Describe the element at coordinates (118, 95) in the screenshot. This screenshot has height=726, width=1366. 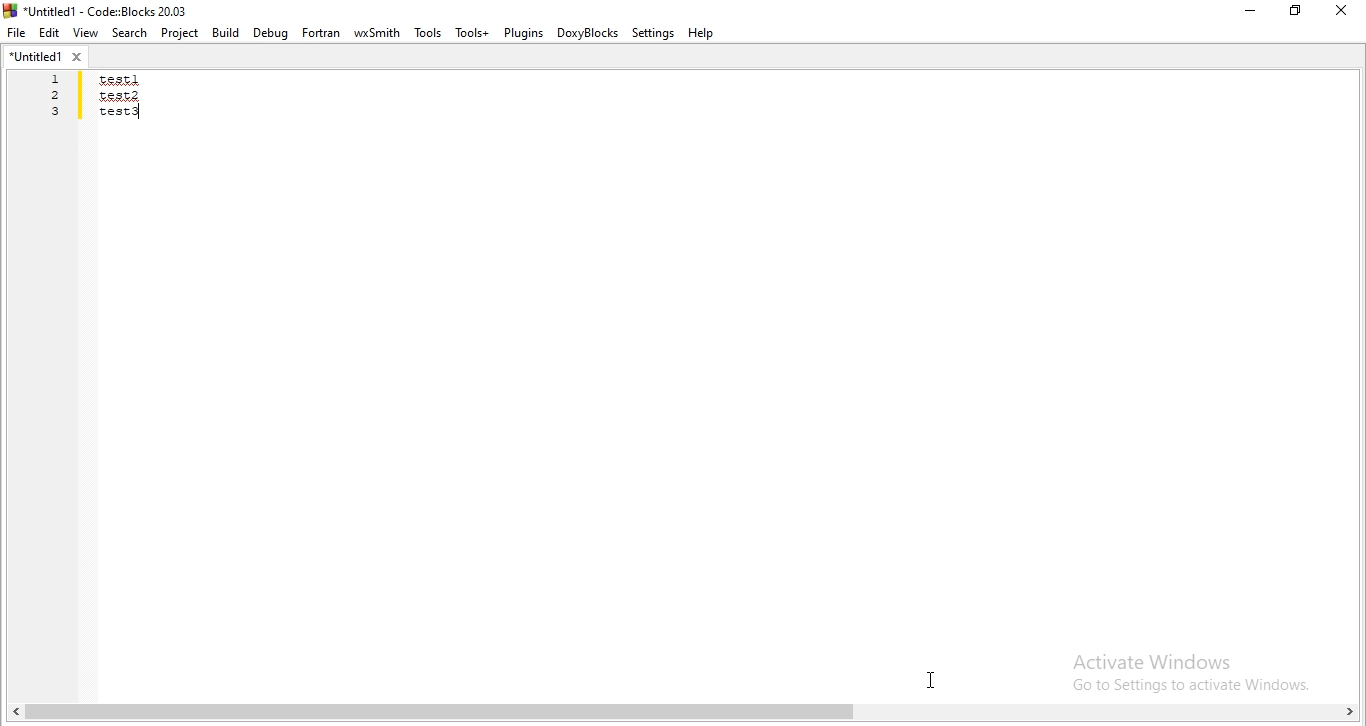
I see `test2` at that location.